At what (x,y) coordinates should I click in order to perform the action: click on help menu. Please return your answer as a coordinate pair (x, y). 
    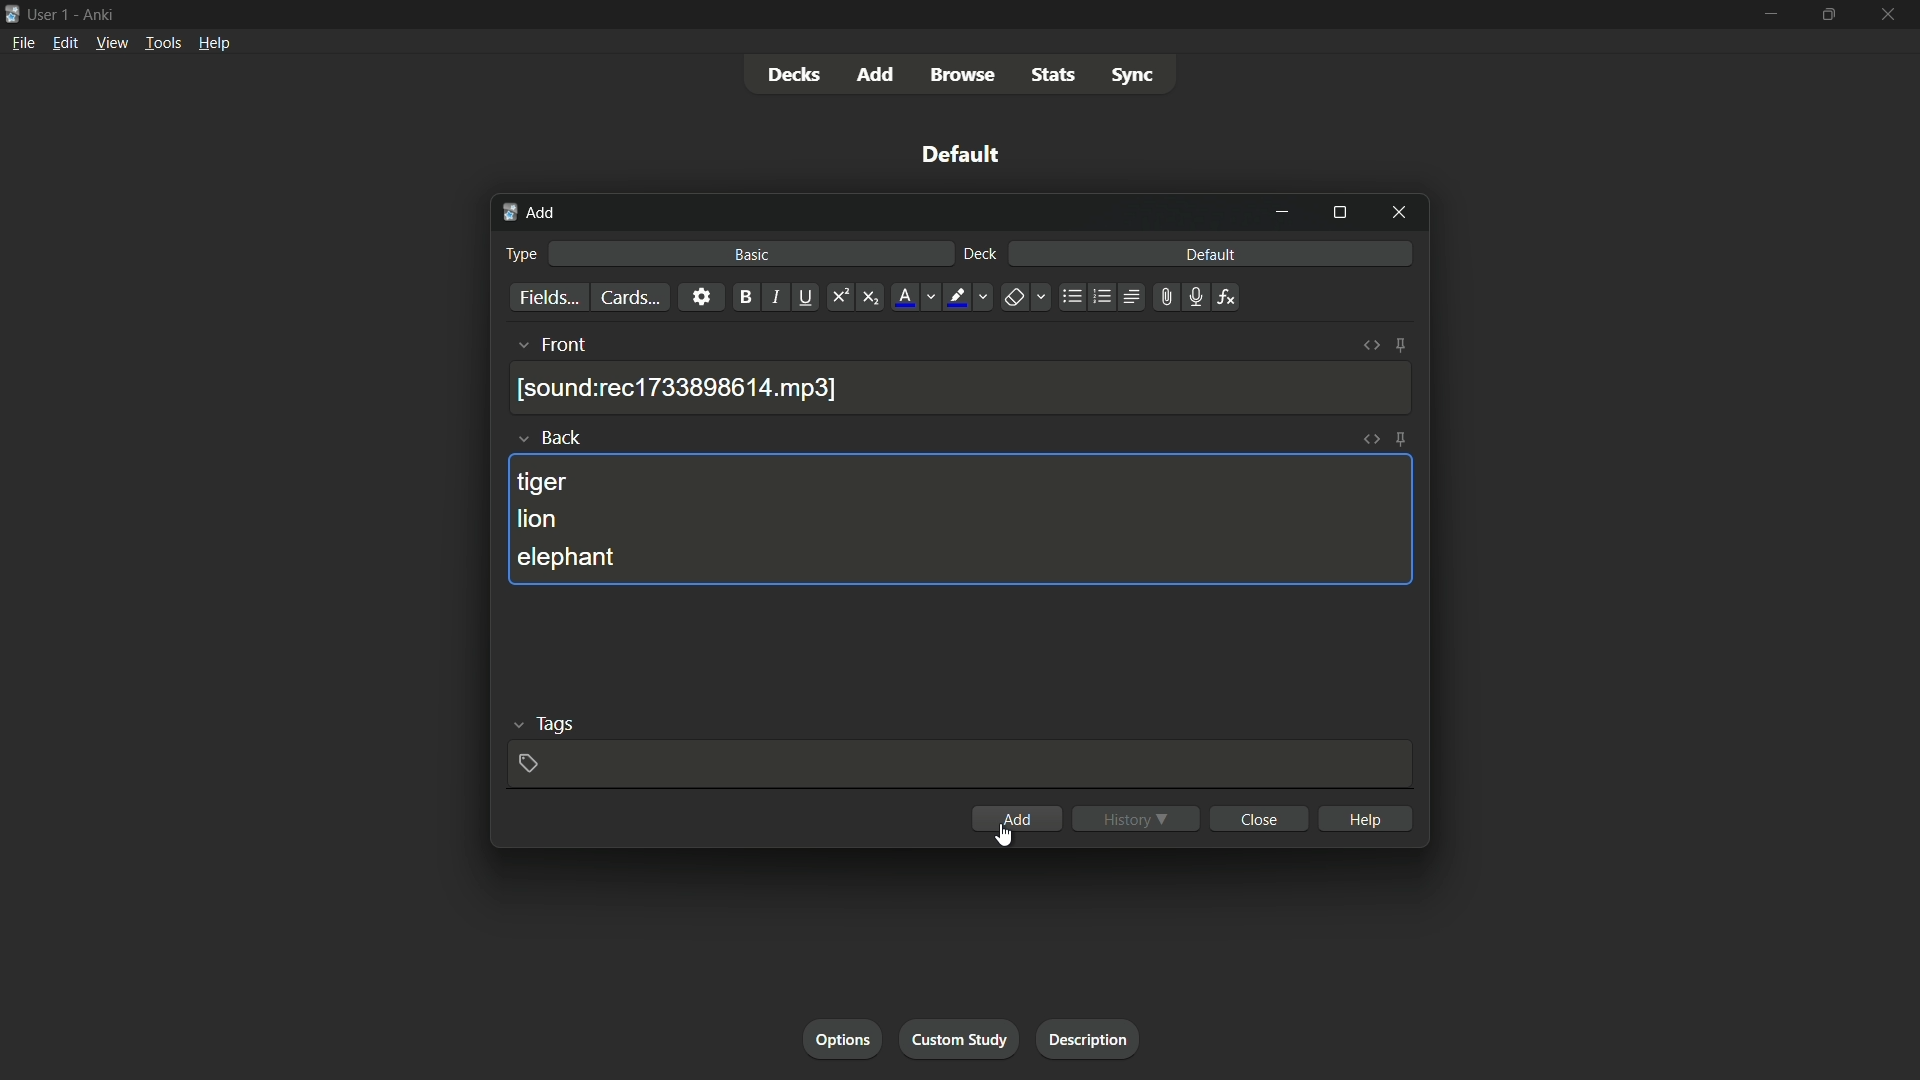
    Looking at the image, I should click on (213, 43).